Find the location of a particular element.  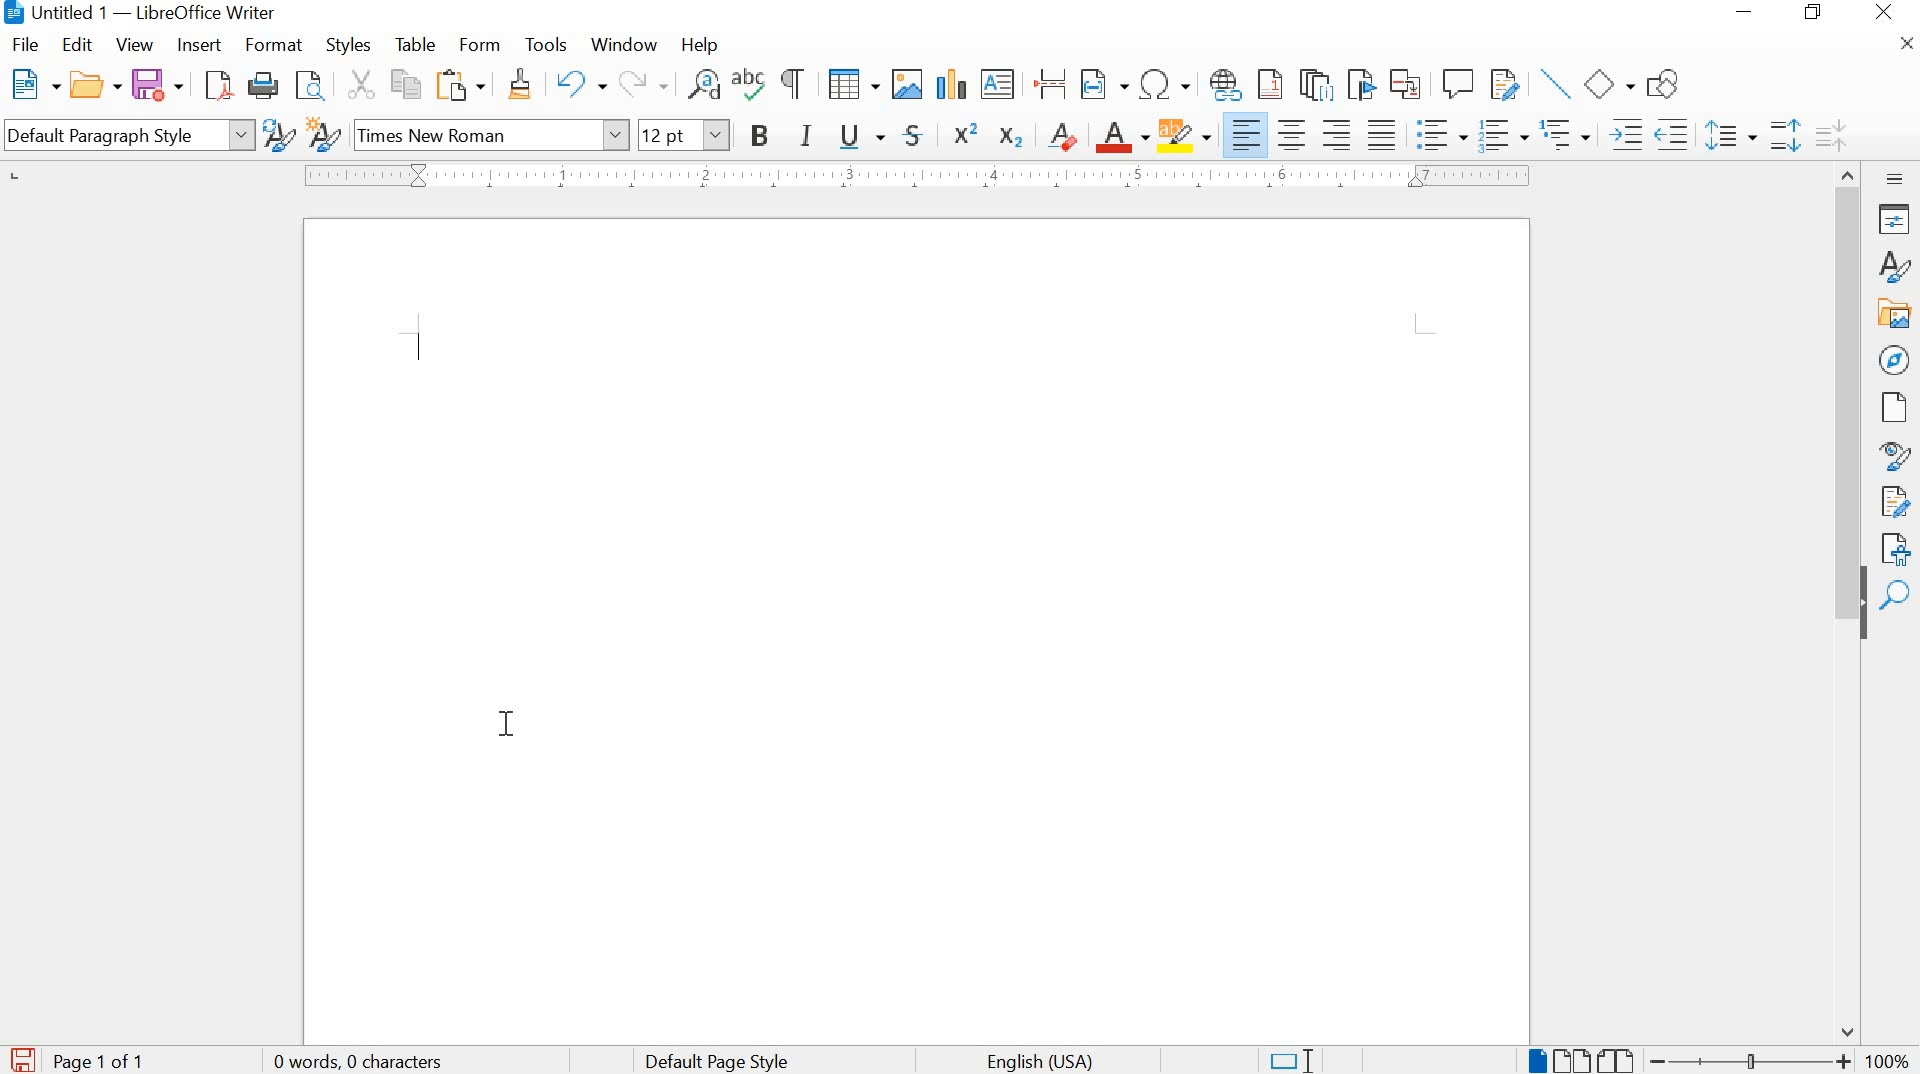

SUPERSCRIPT is located at coordinates (965, 133).